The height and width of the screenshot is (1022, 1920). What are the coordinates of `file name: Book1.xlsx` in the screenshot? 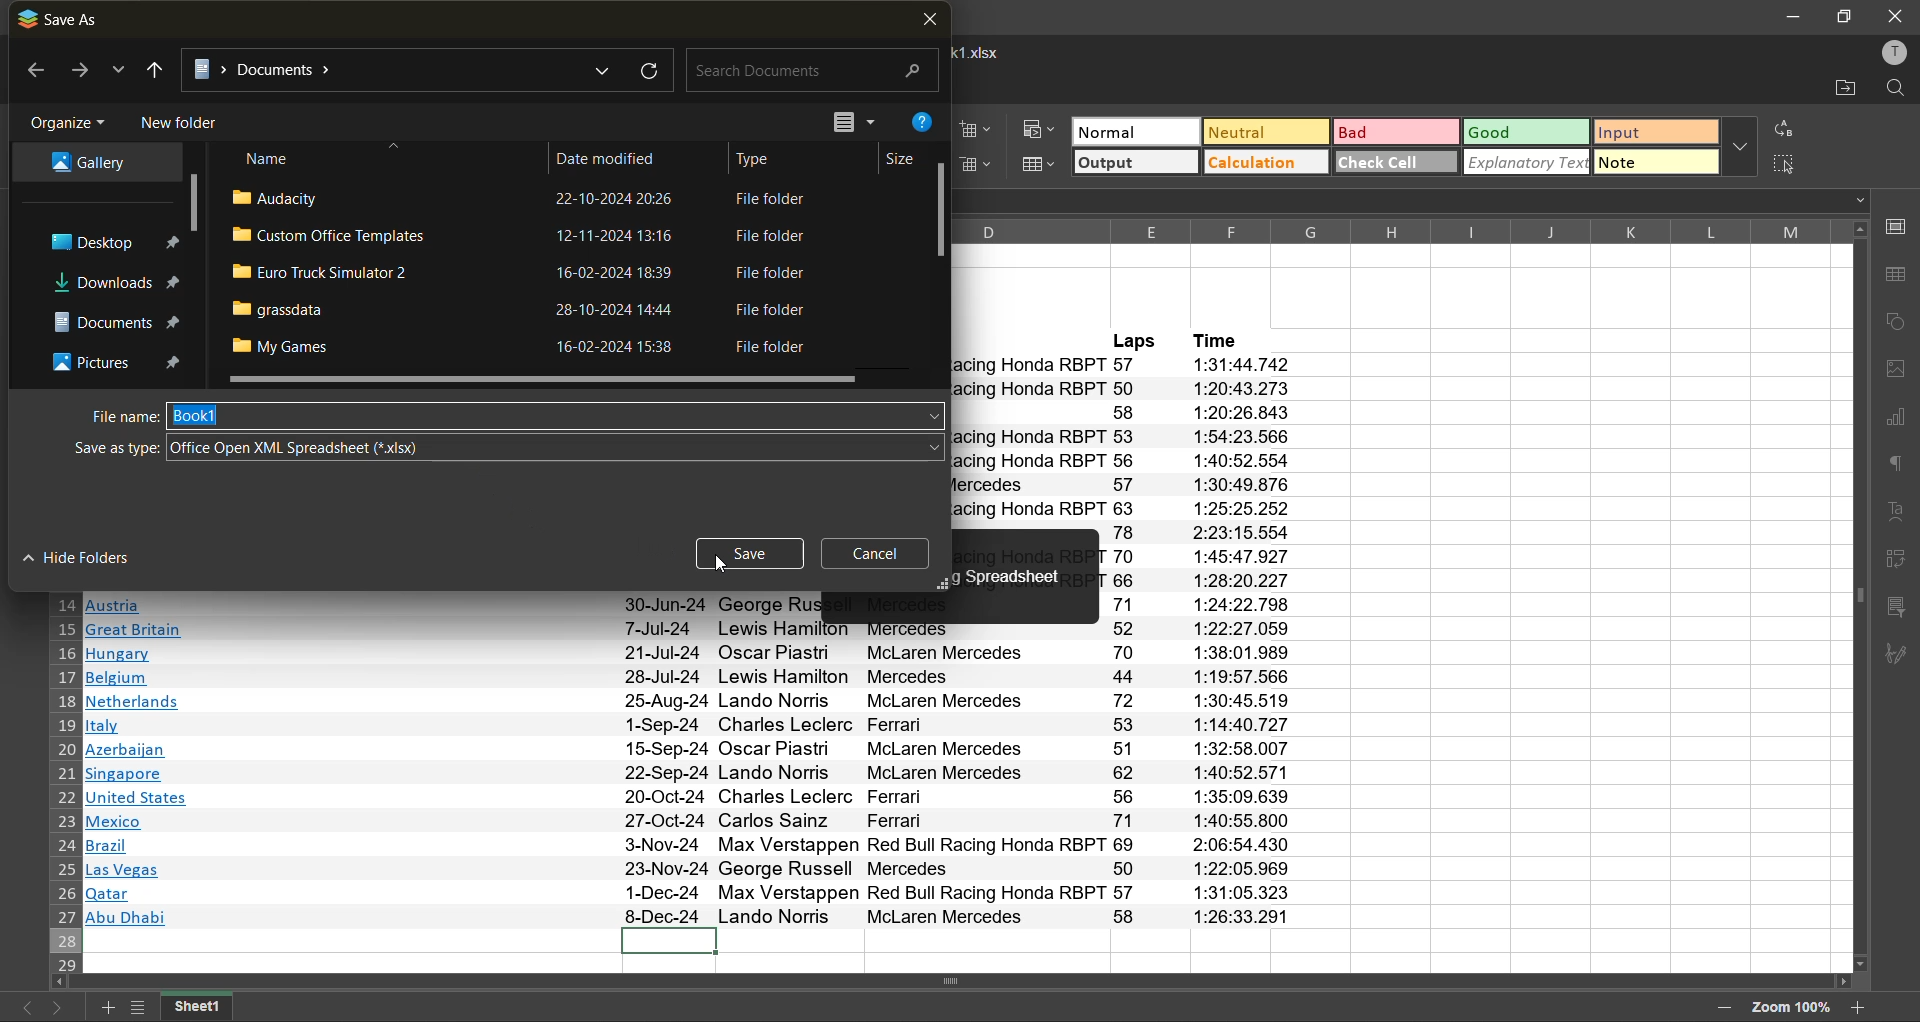 It's located at (986, 53).